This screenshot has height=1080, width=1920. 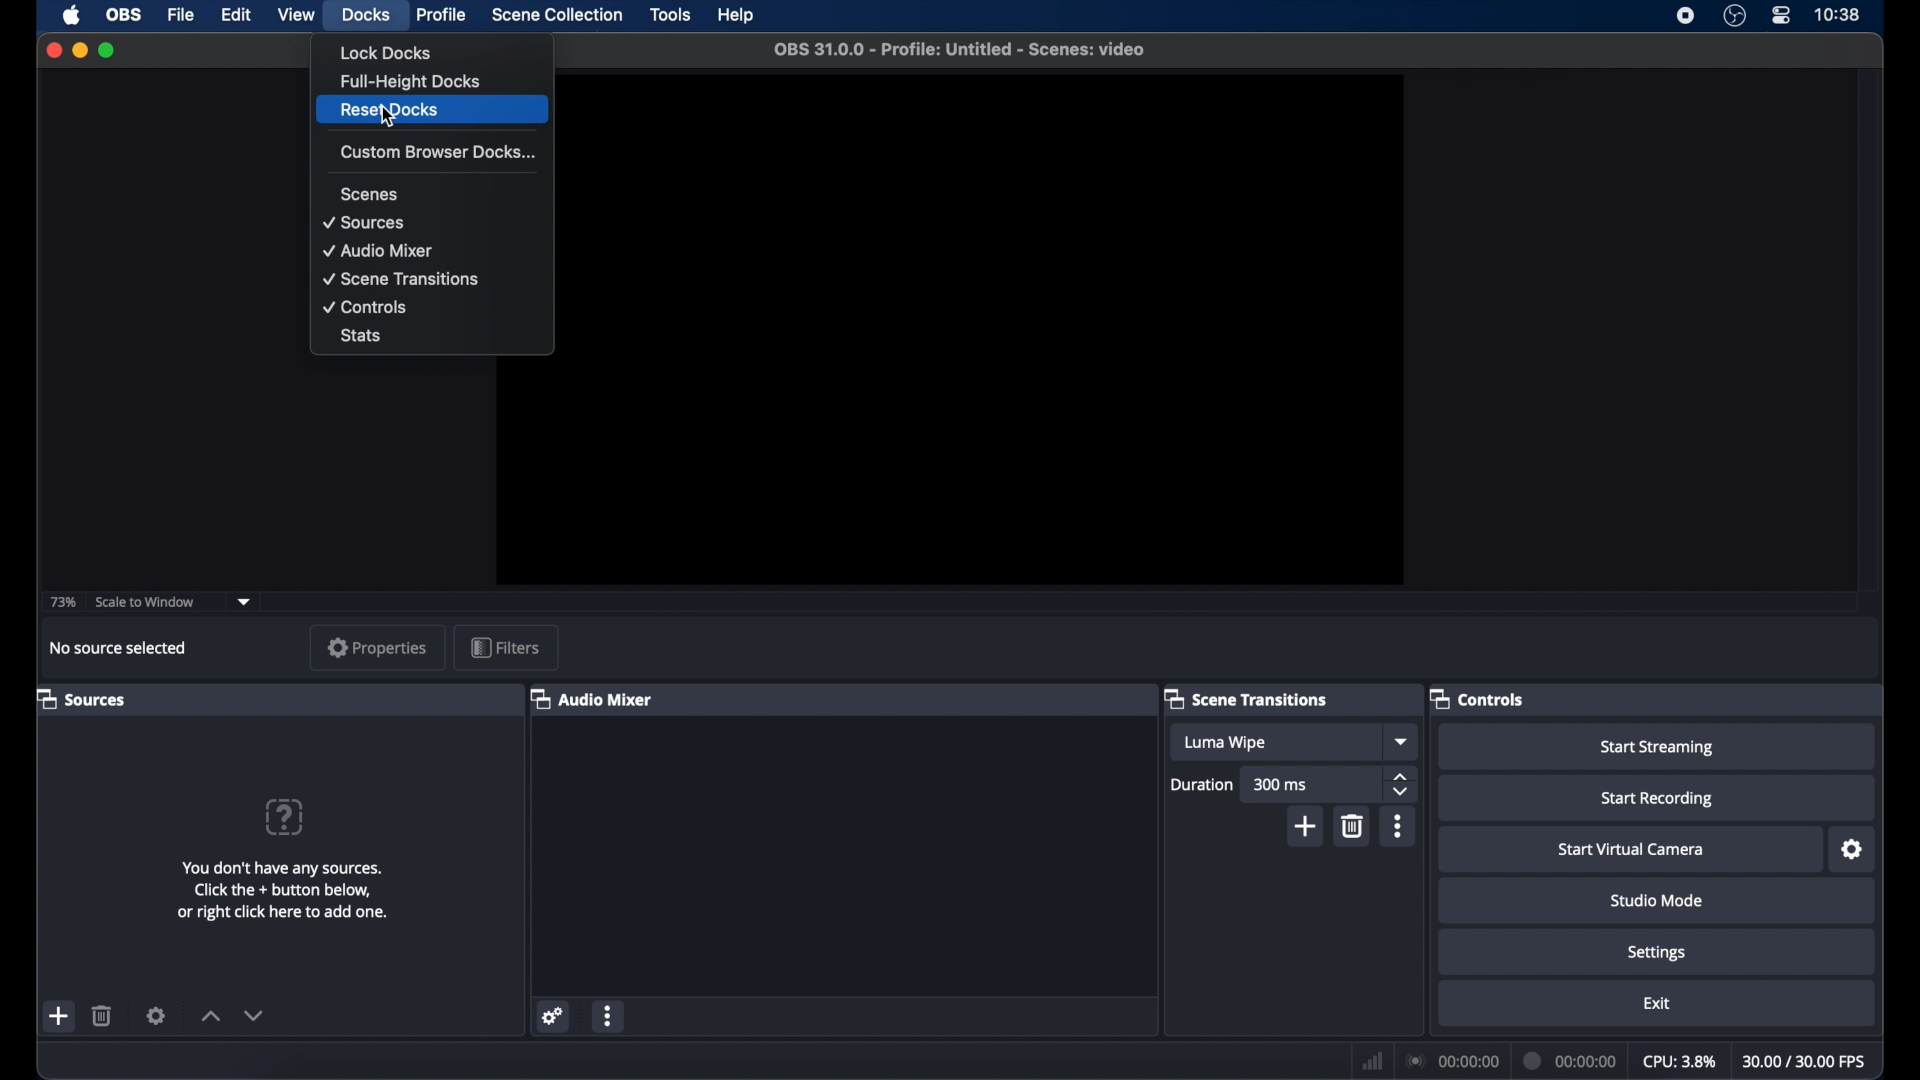 What do you see at coordinates (106, 50) in the screenshot?
I see `maximize` at bounding box center [106, 50].